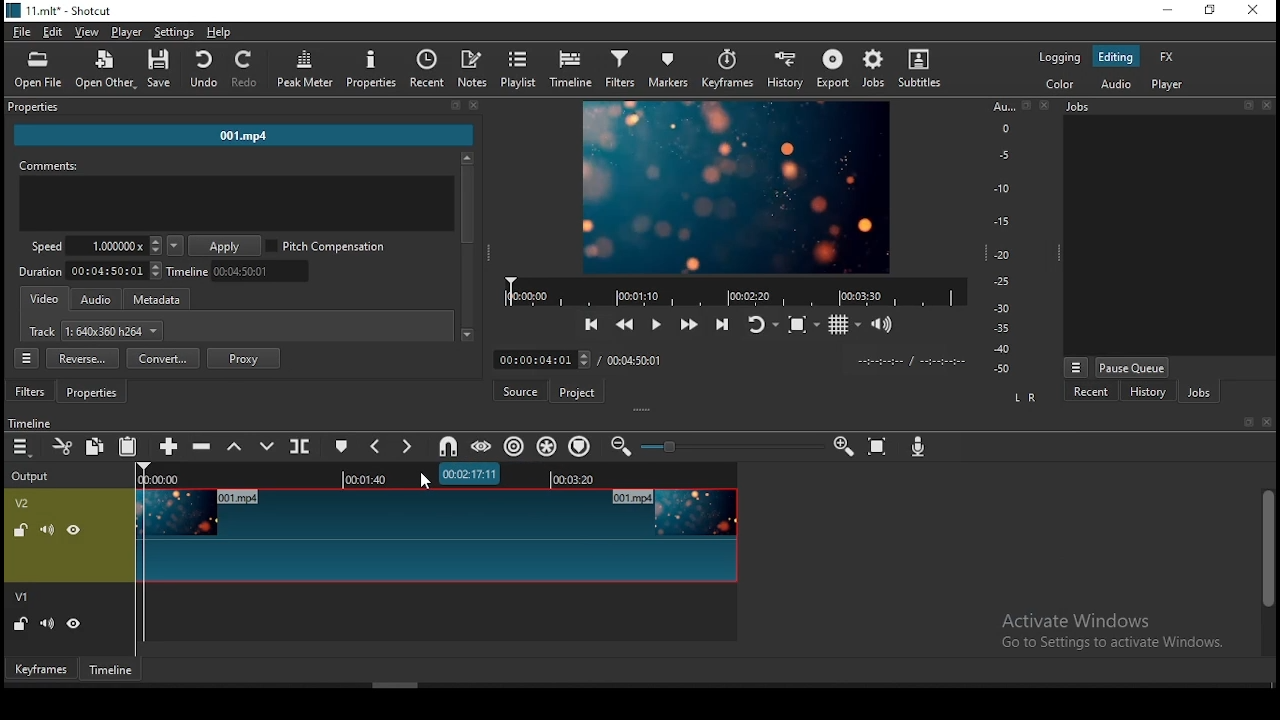 This screenshot has width=1280, height=720. Describe the element at coordinates (174, 31) in the screenshot. I see `settings` at that location.